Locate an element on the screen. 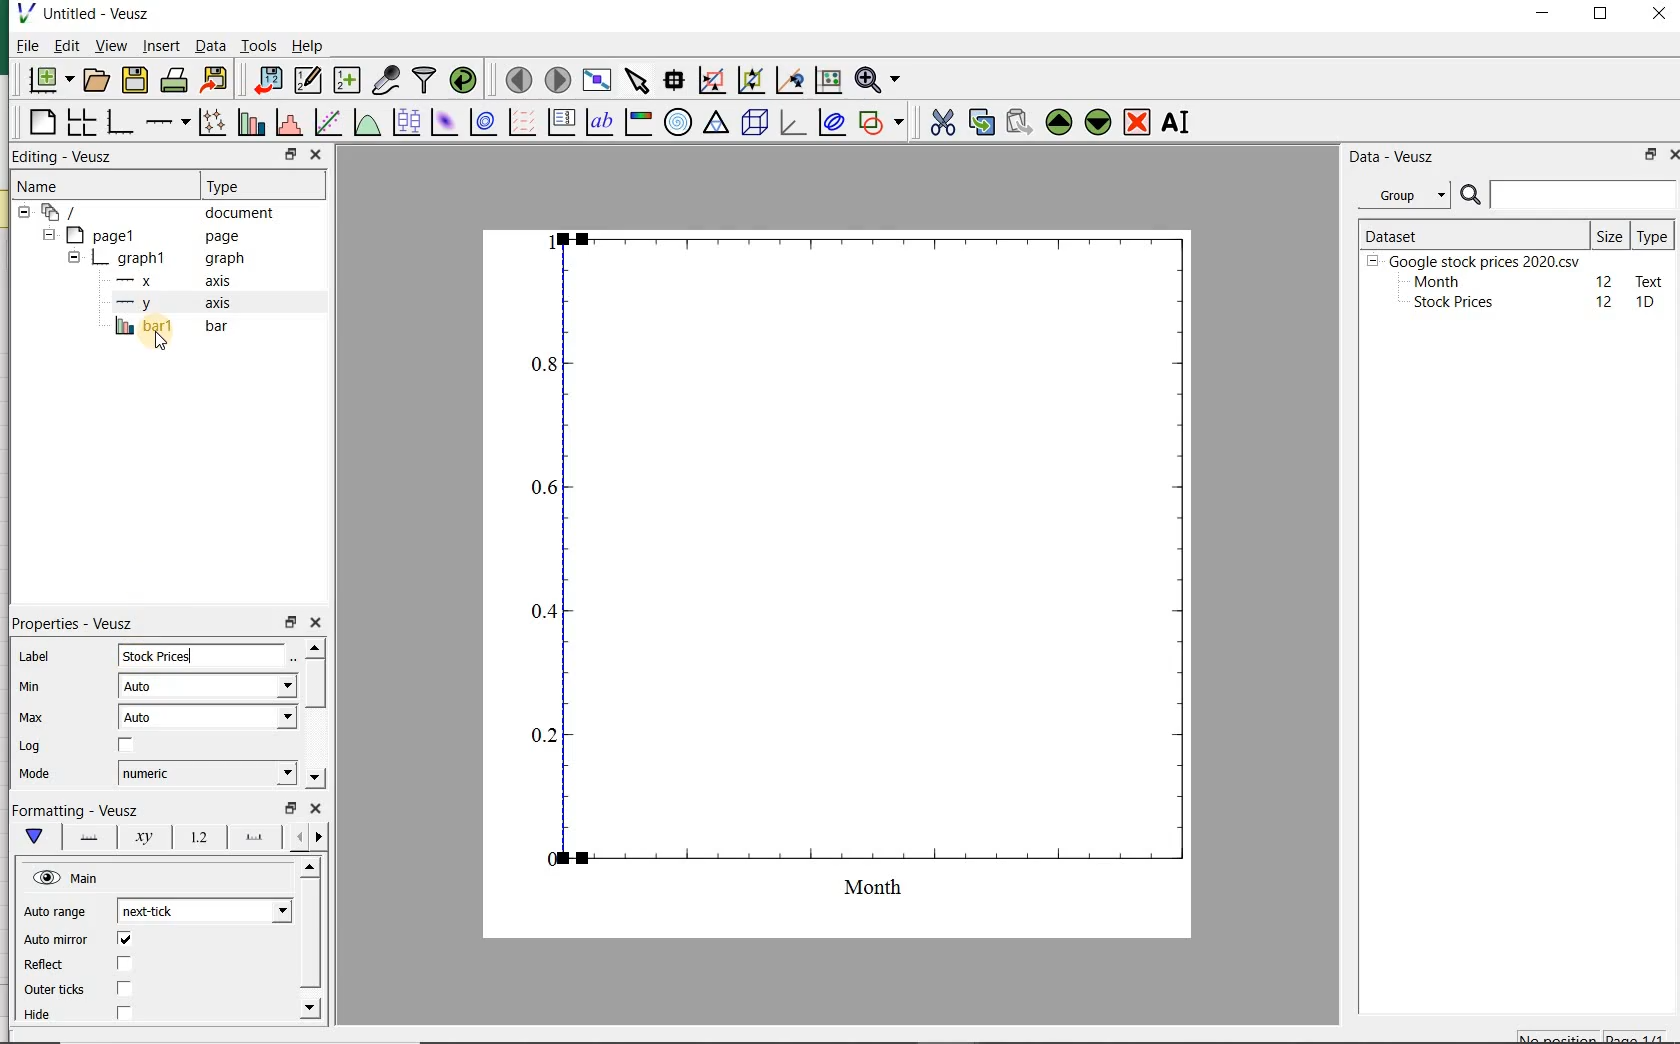 Image resolution: width=1680 pixels, height=1044 pixels. plot points with lines and errorbars is located at coordinates (208, 124).